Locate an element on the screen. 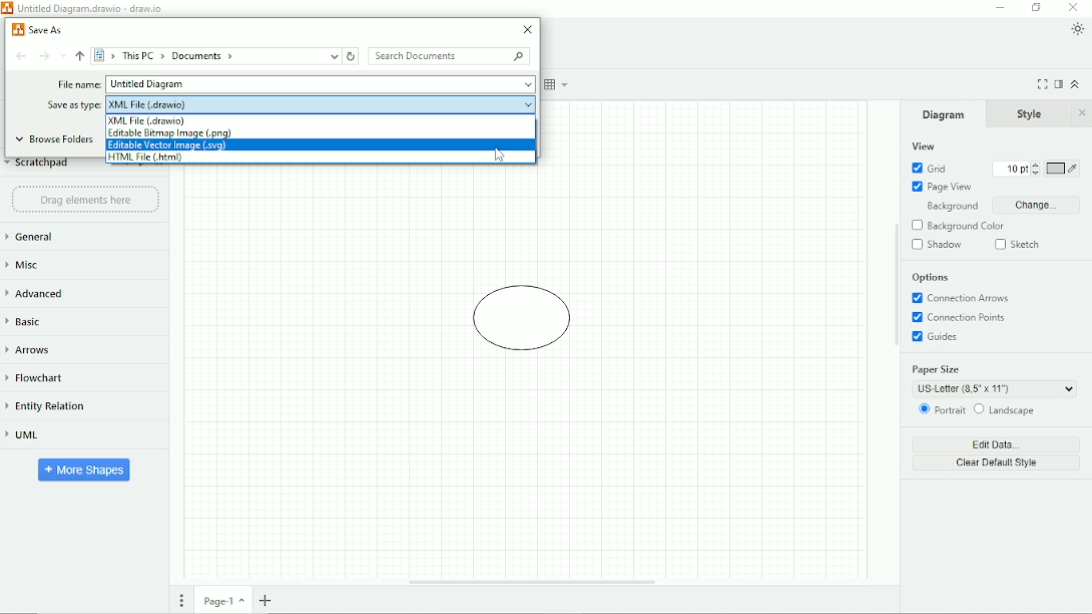  Recent Locations is located at coordinates (63, 56).